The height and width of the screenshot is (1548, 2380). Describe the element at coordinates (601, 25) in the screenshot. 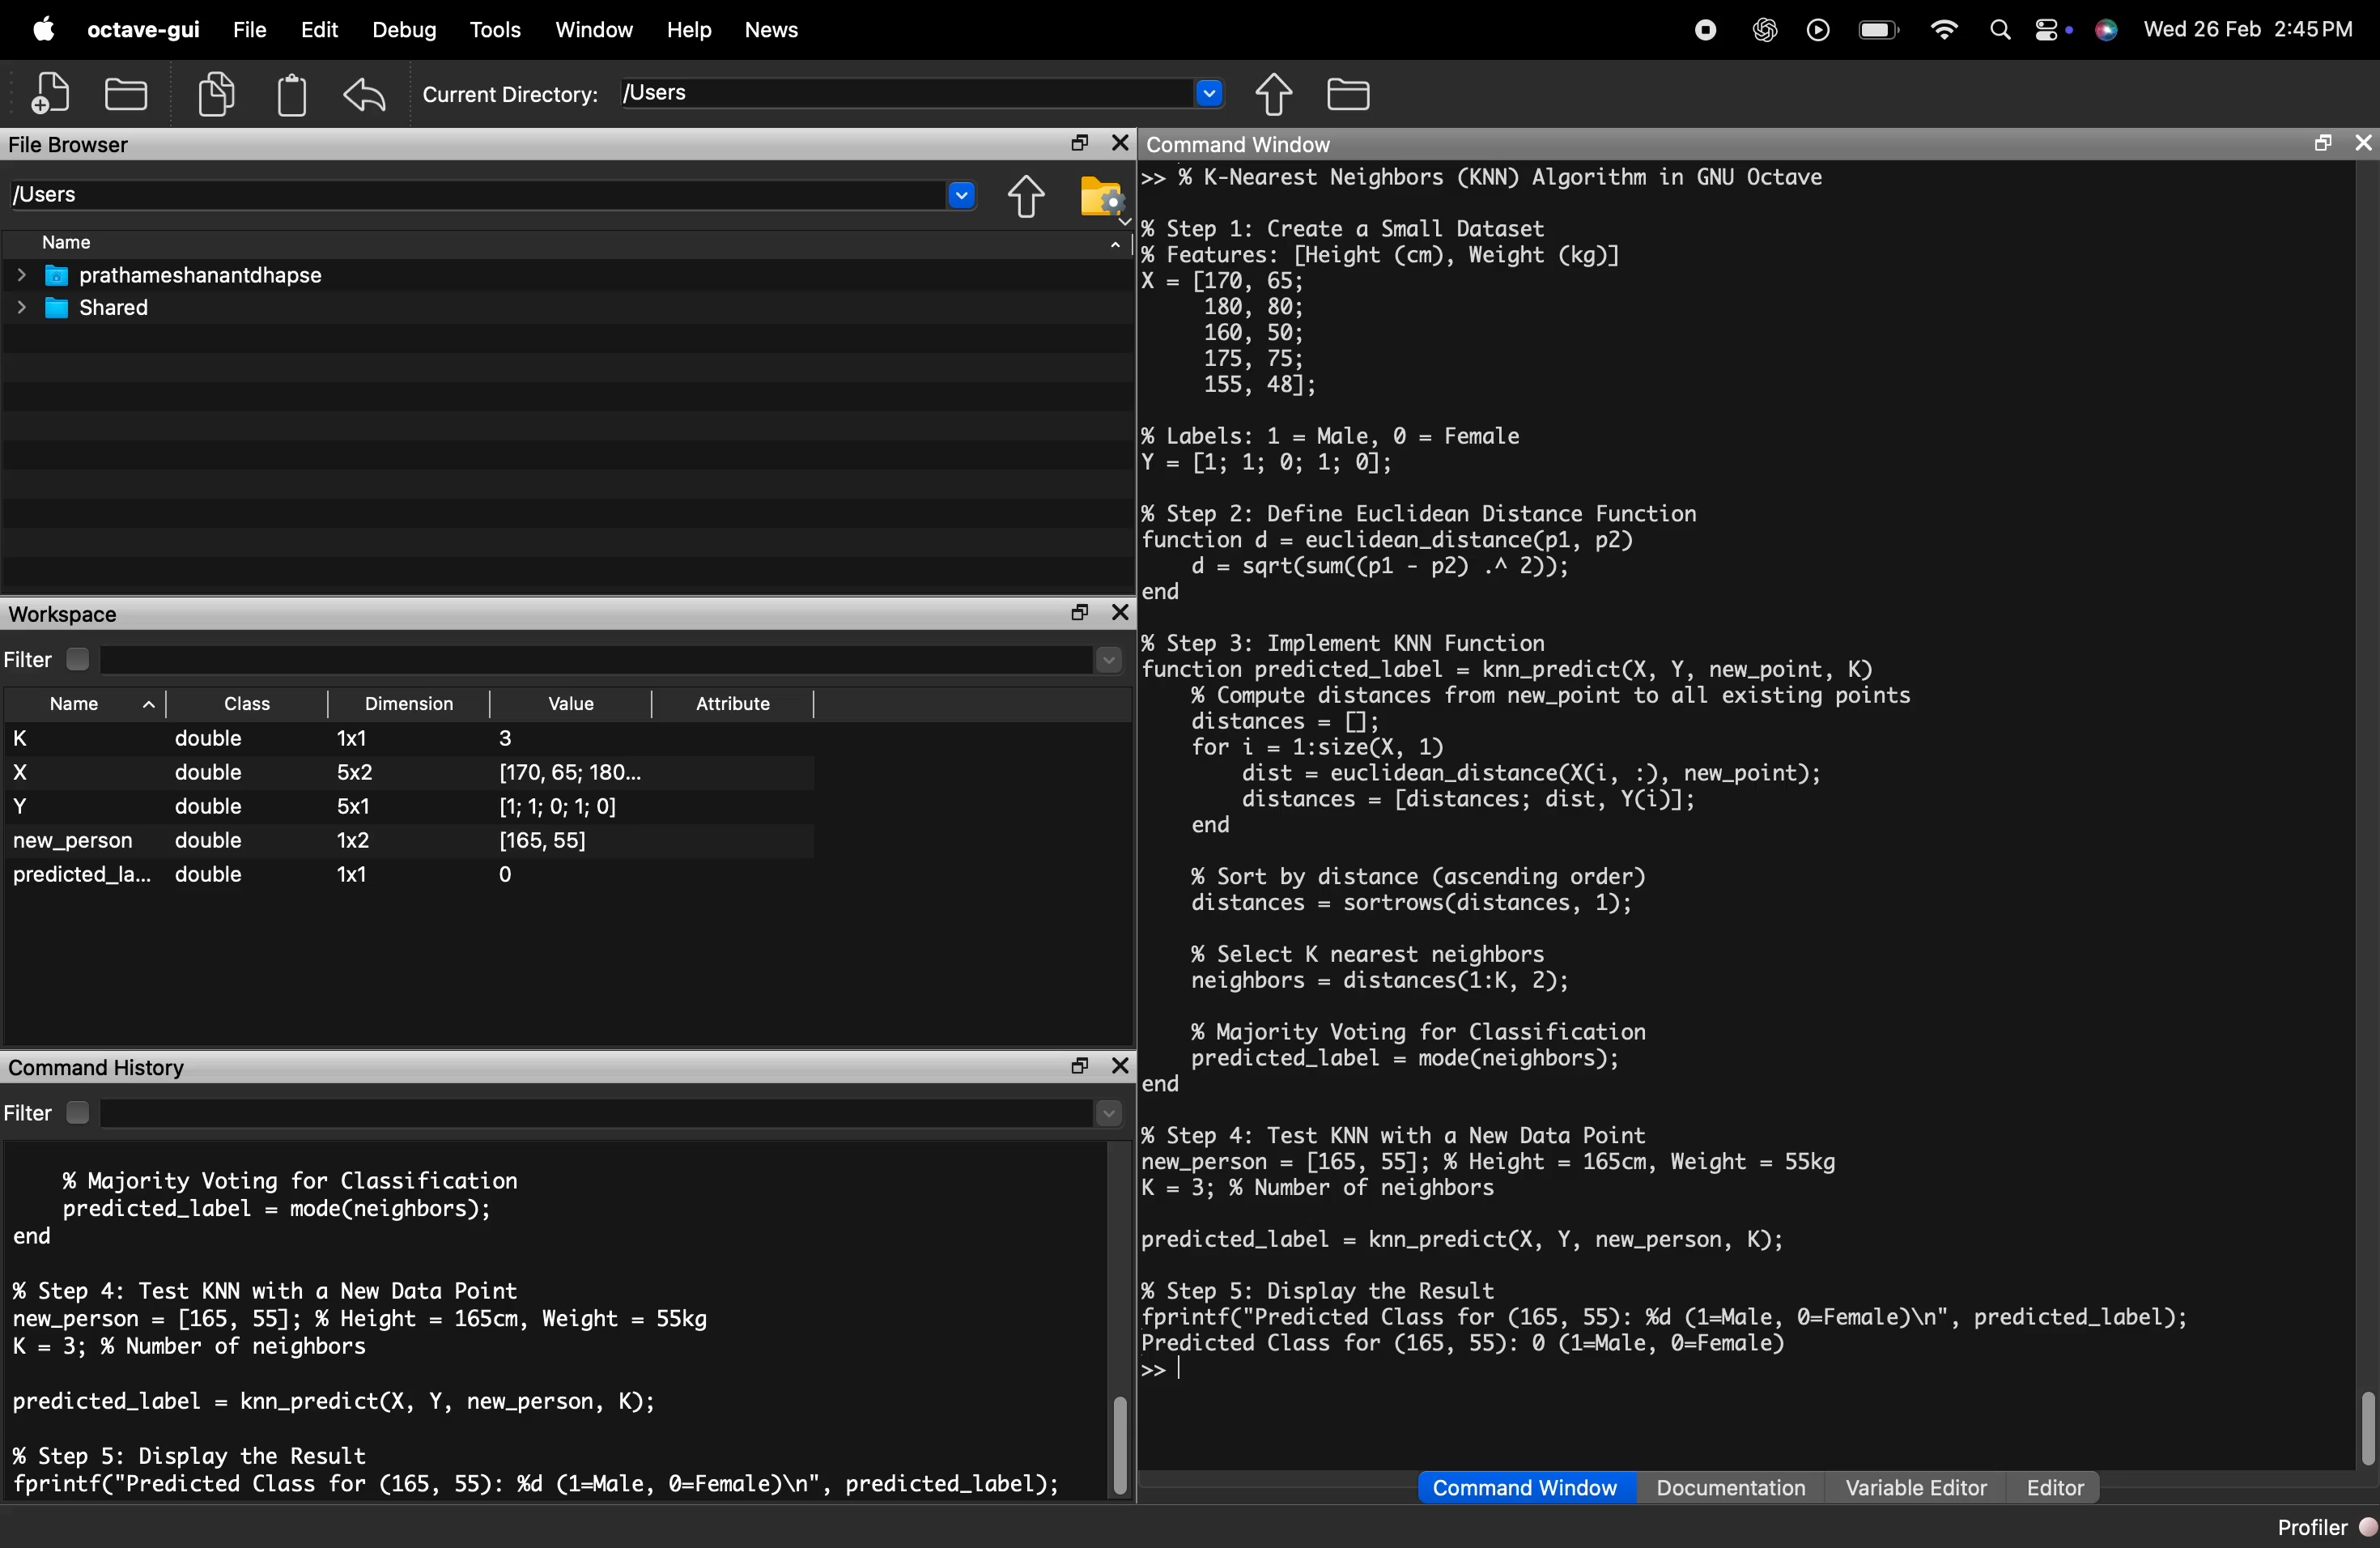

I see `Window` at that location.